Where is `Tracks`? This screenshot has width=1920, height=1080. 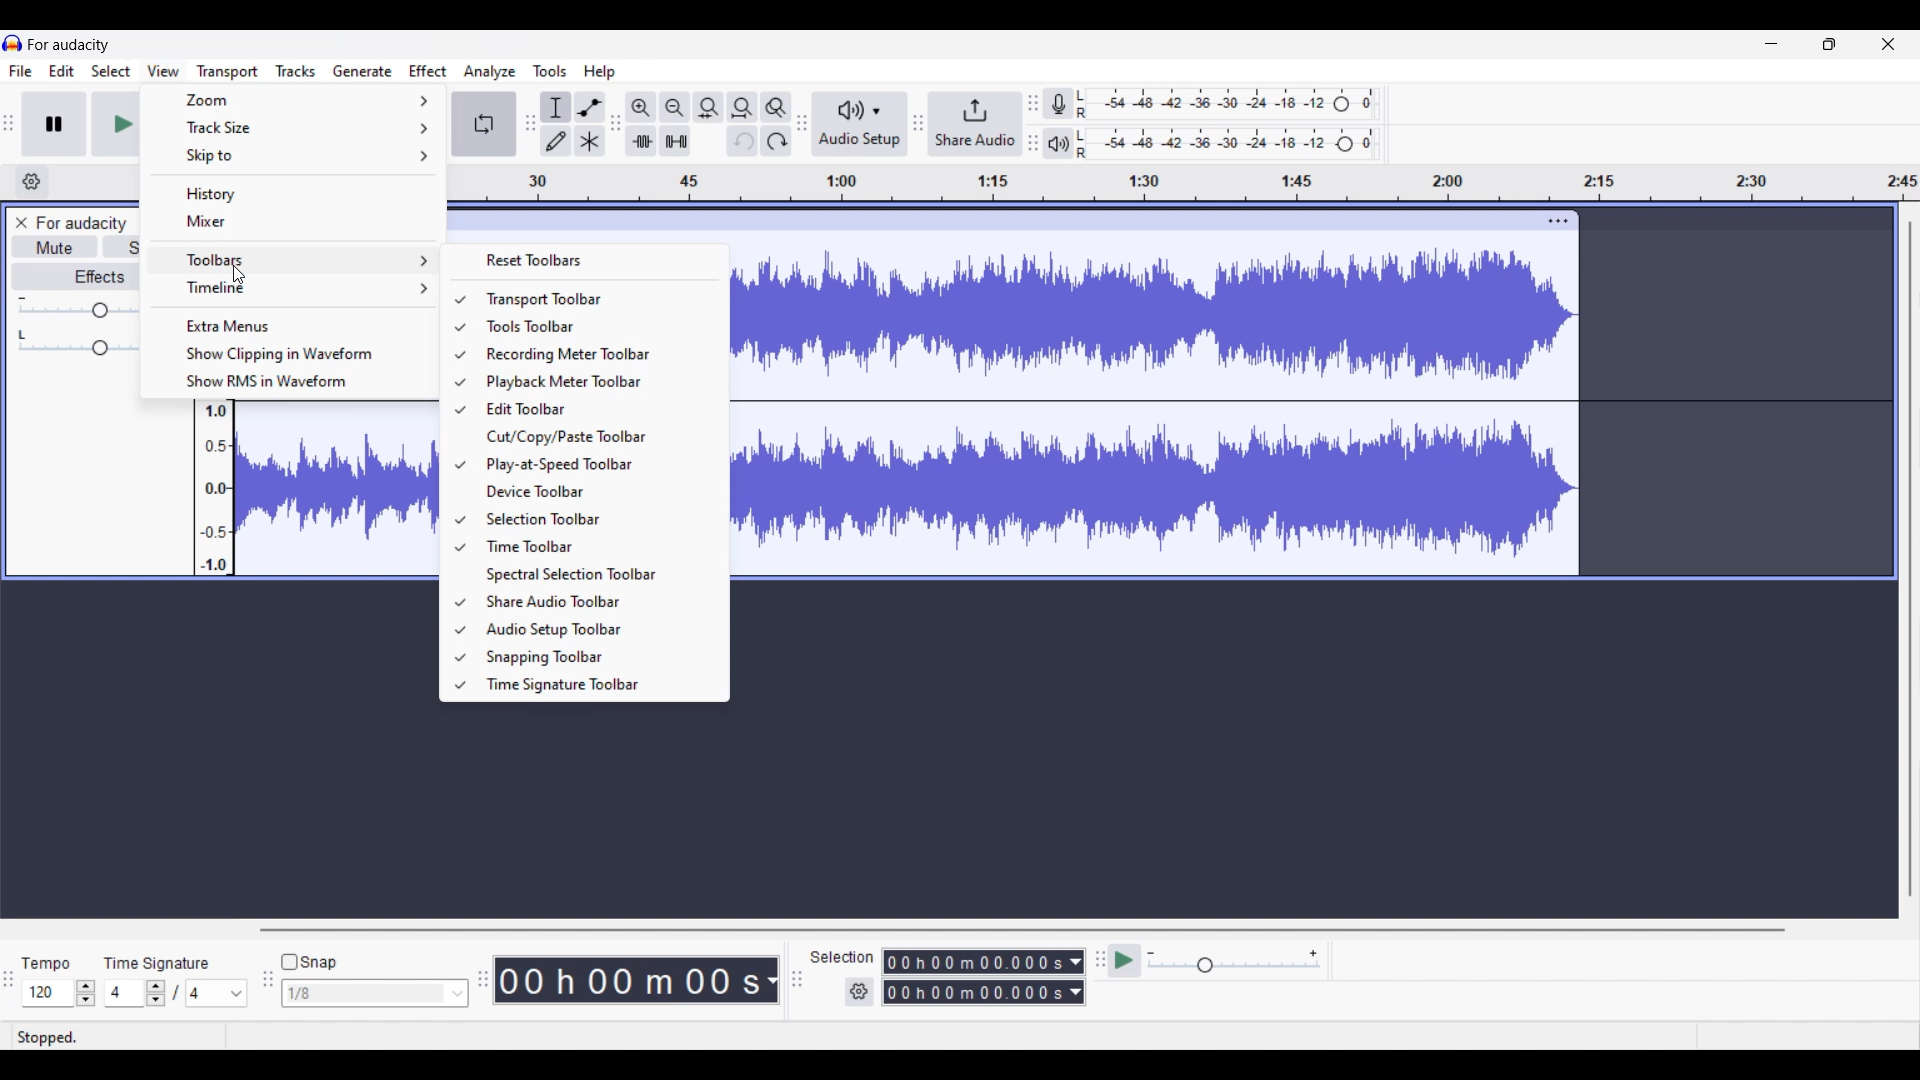 Tracks is located at coordinates (297, 70).